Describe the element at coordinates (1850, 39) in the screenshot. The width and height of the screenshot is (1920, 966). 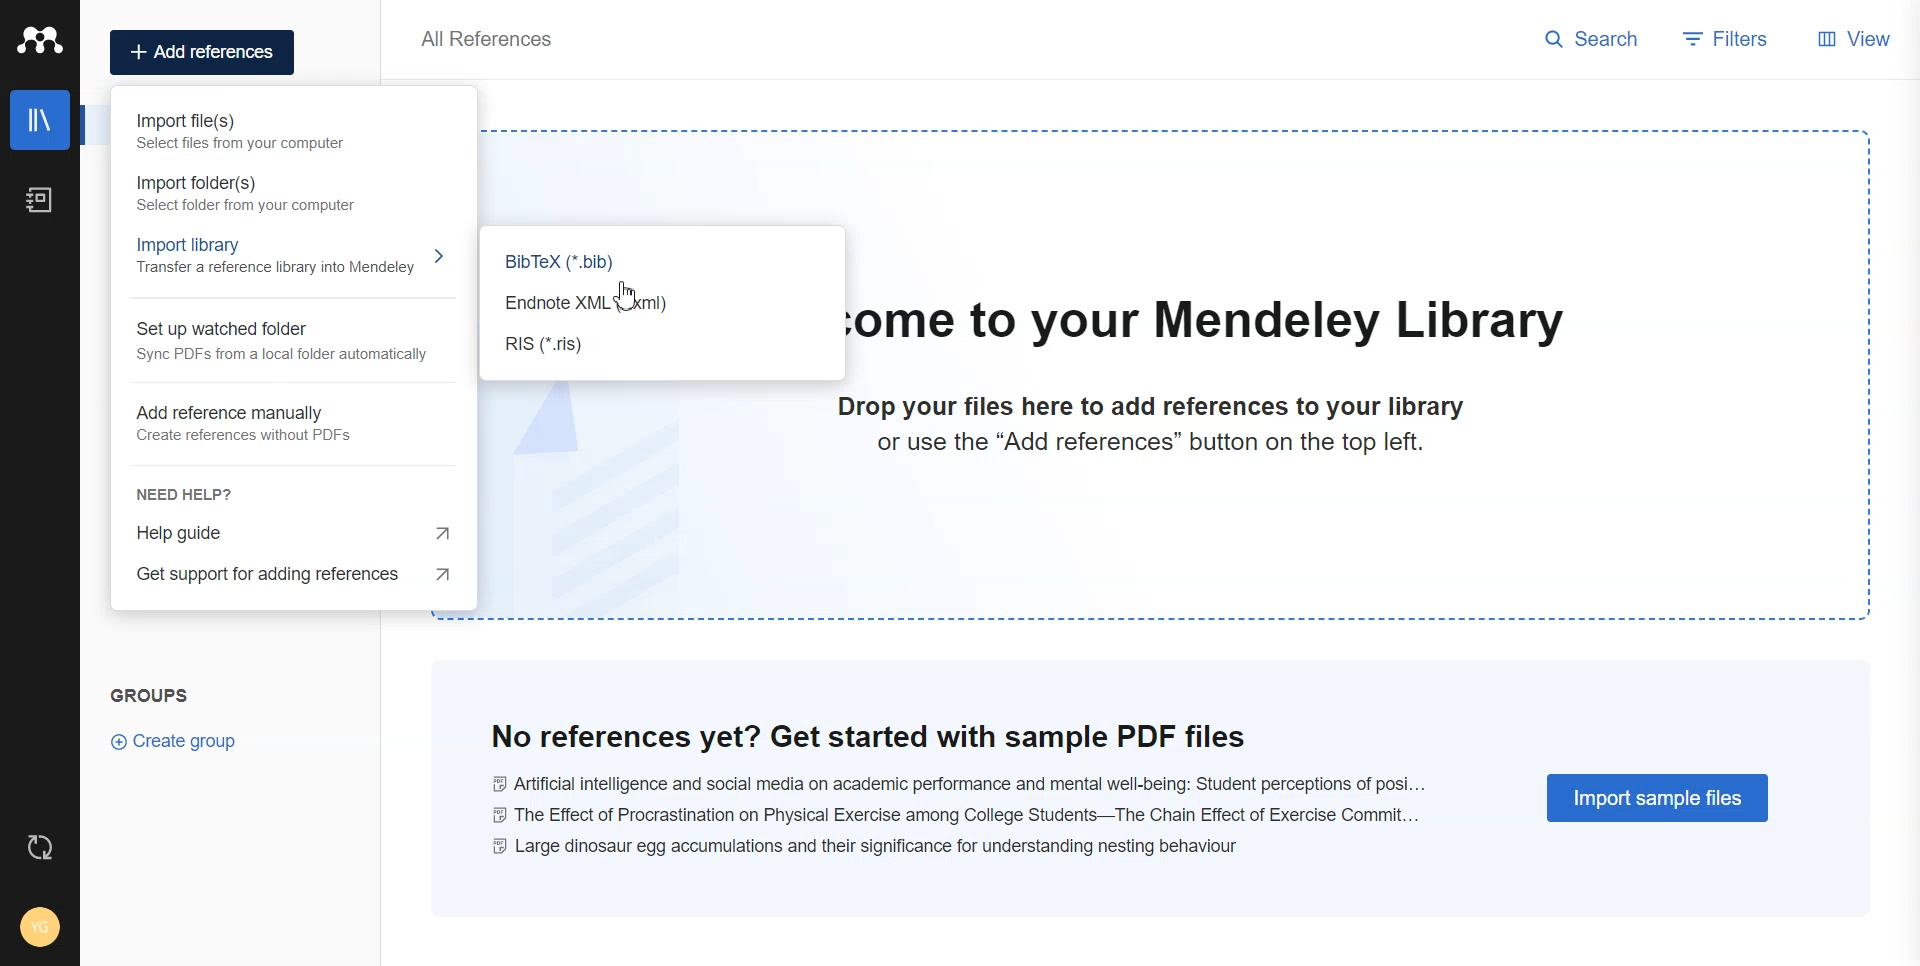
I see `View` at that location.